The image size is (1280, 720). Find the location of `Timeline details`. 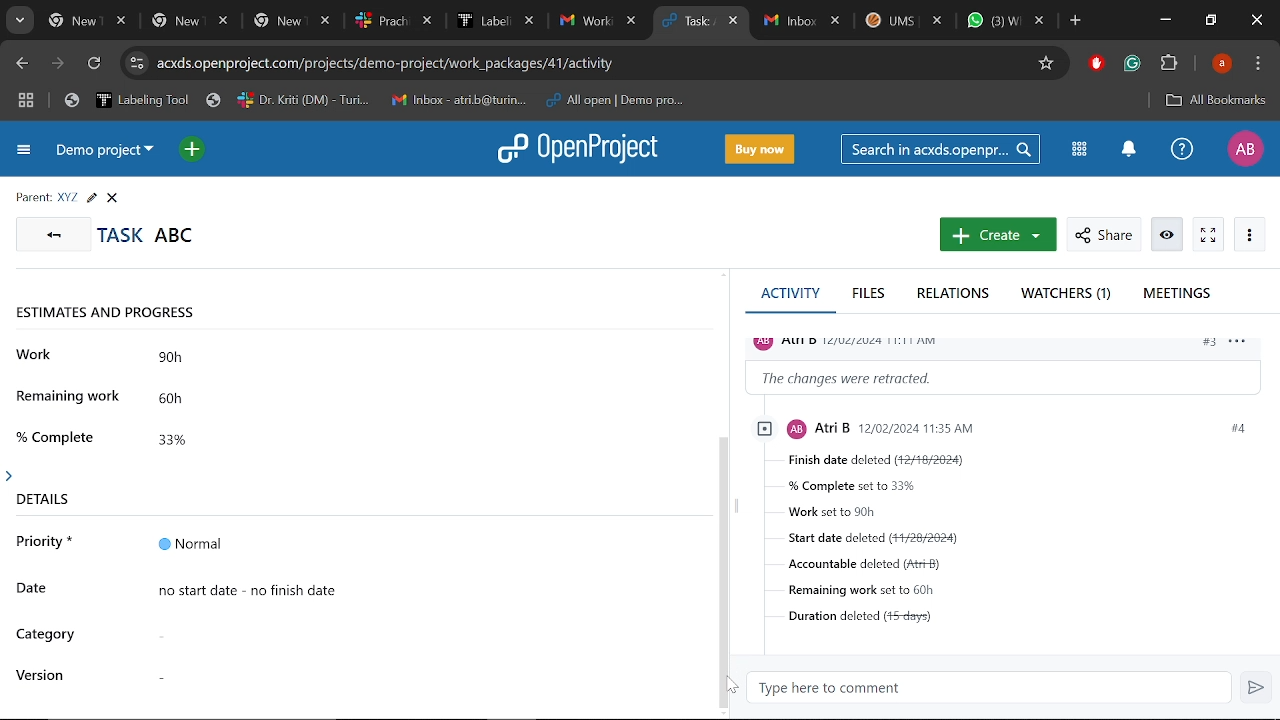

Timeline details is located at coordinates (423, 589).